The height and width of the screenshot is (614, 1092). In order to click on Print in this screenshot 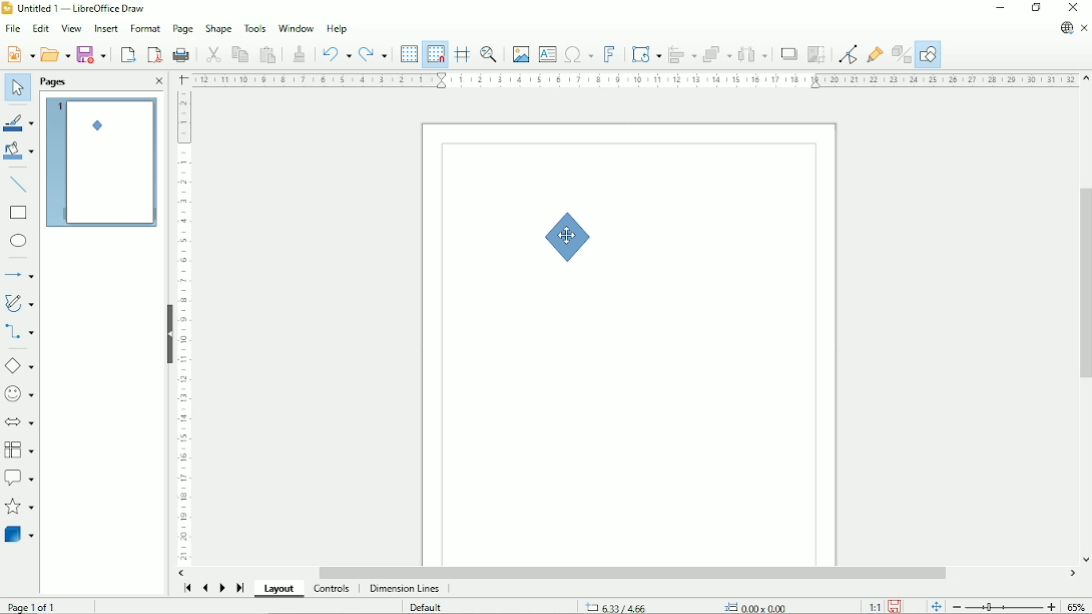, I will do `click(181, 55)`.